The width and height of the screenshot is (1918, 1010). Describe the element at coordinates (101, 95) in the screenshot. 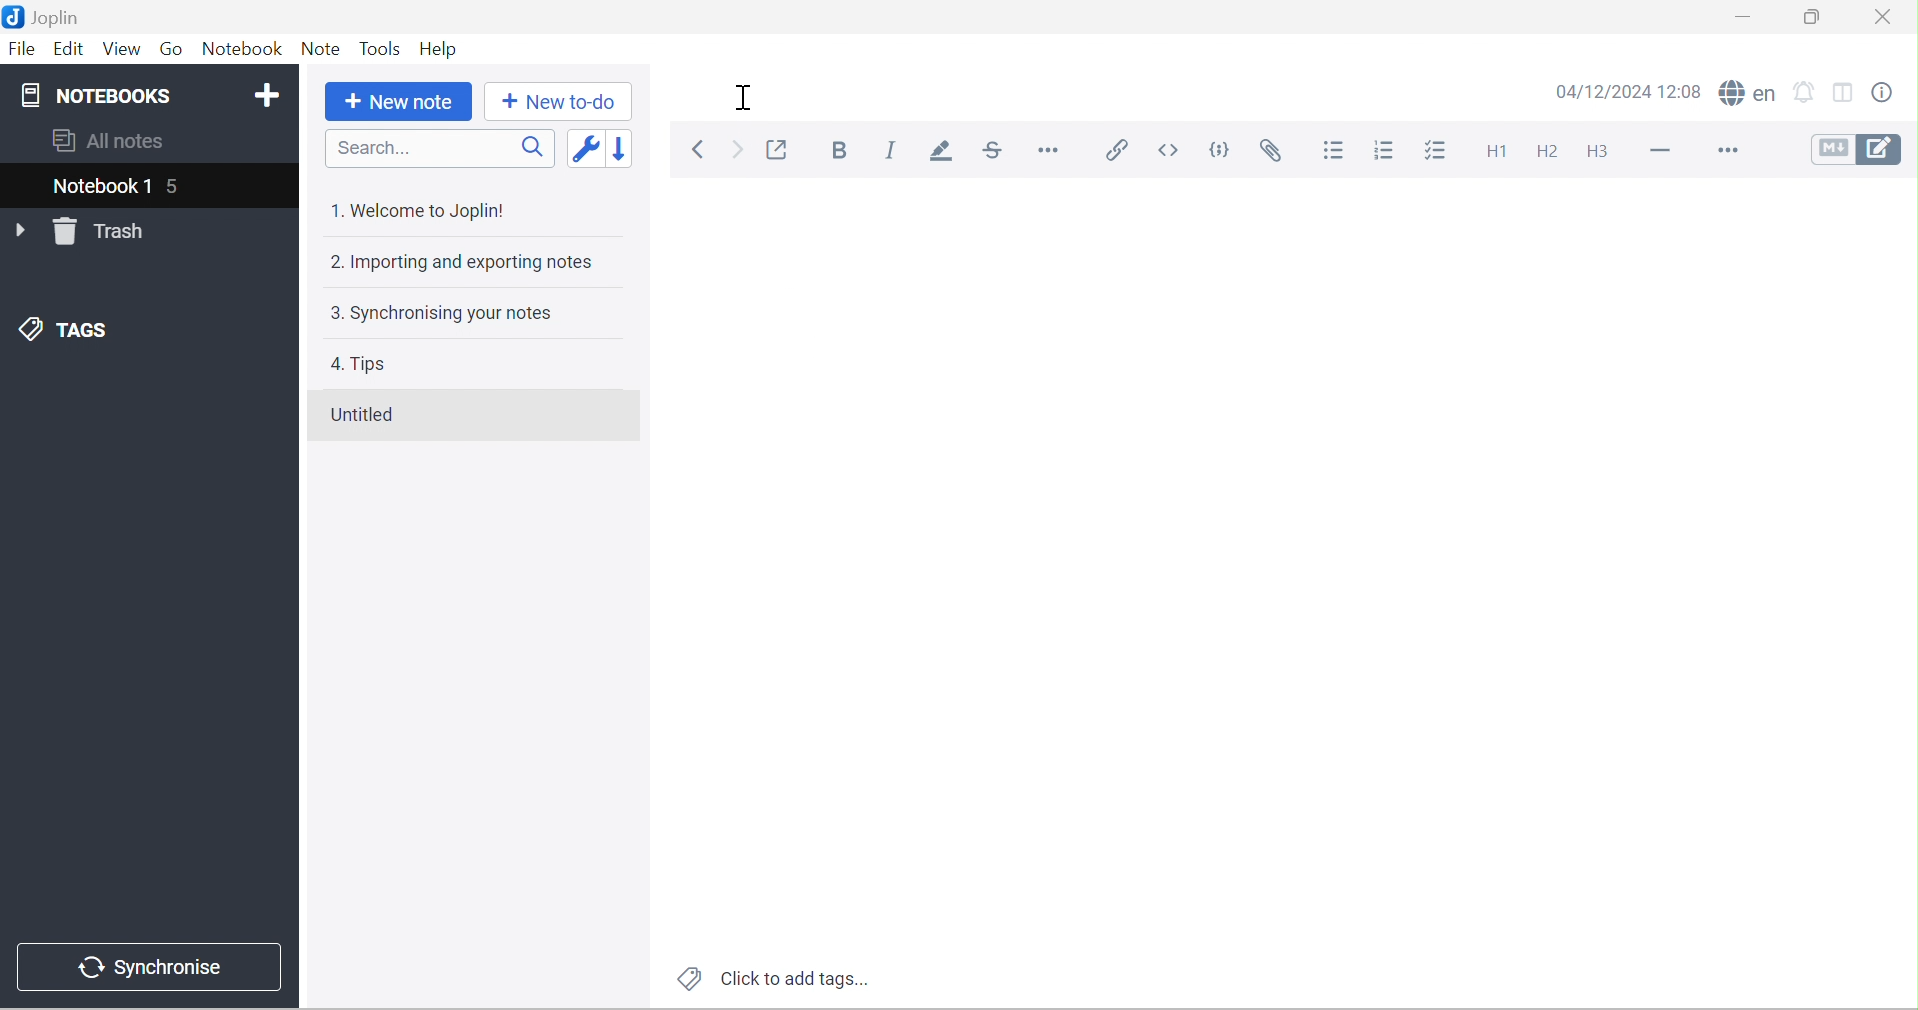

I see `NOTEBOOKS` at that location.